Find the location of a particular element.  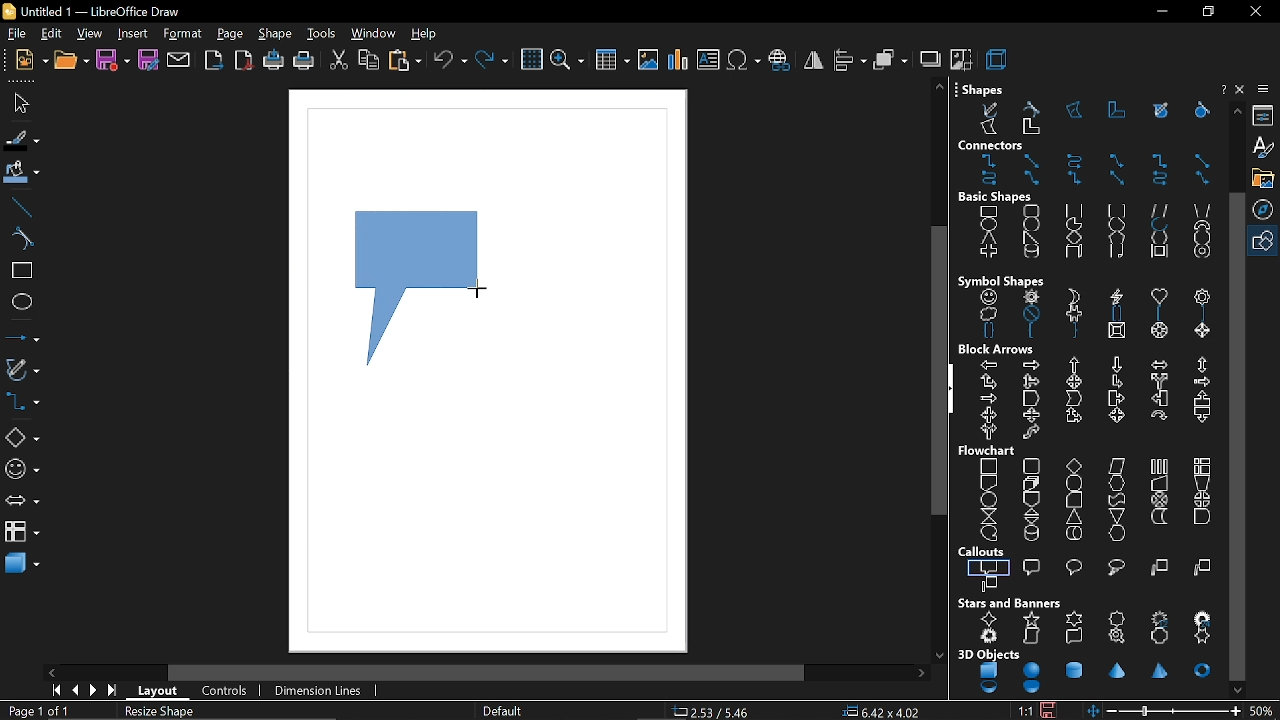

save as is located at coordinates (148, 61).